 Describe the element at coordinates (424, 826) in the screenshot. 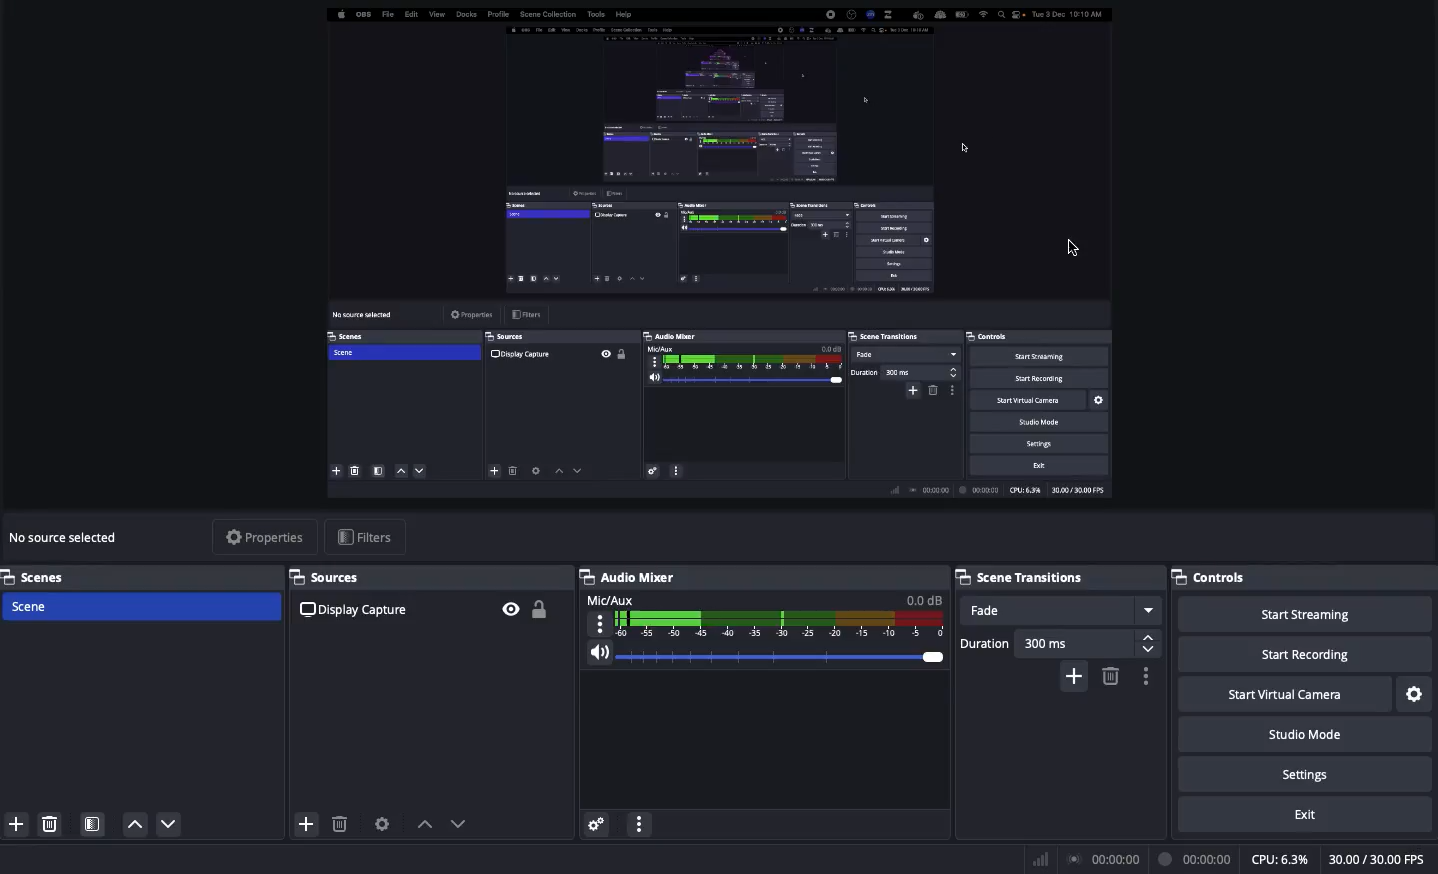

I see `Up` at that location.